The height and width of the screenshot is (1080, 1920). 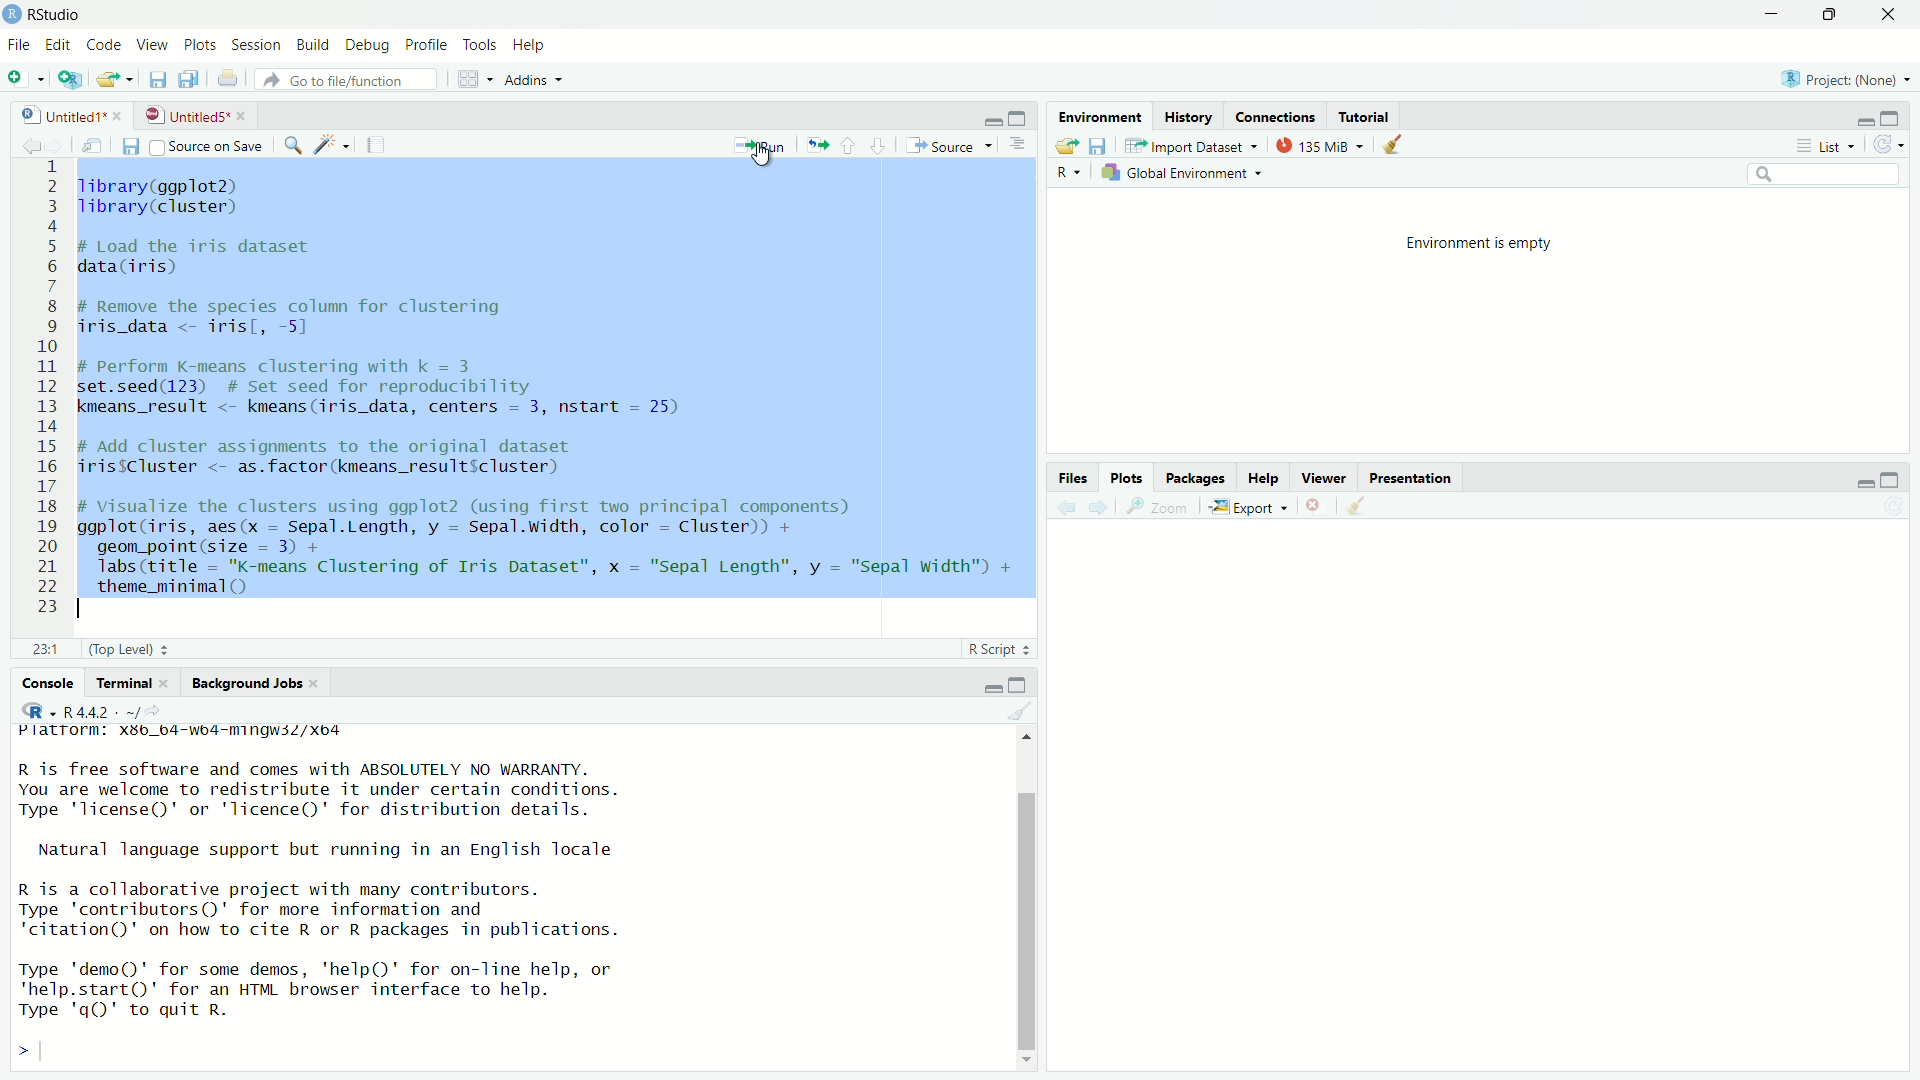 I want to click on RStudio, so click(x=56, y=12).